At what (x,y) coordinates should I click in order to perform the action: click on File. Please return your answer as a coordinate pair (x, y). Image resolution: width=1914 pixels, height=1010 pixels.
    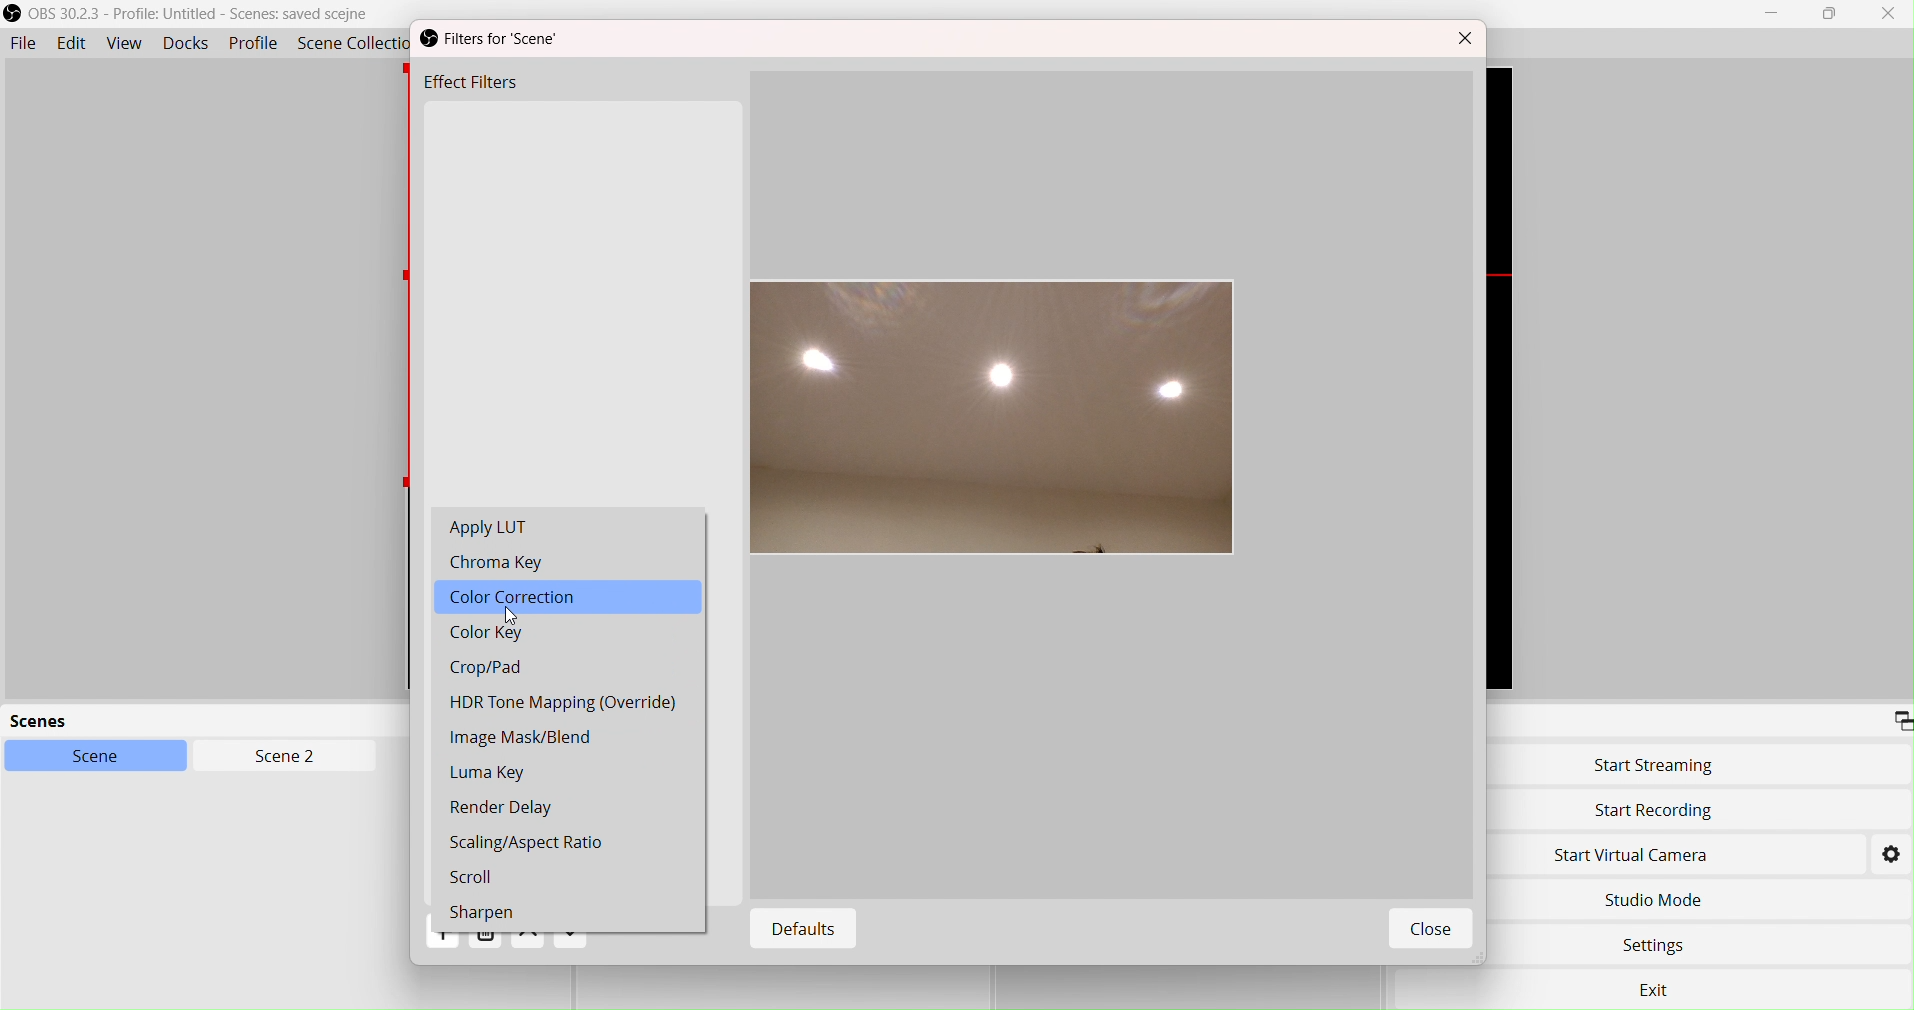
    Looking at the image, I should click on (23, 44).